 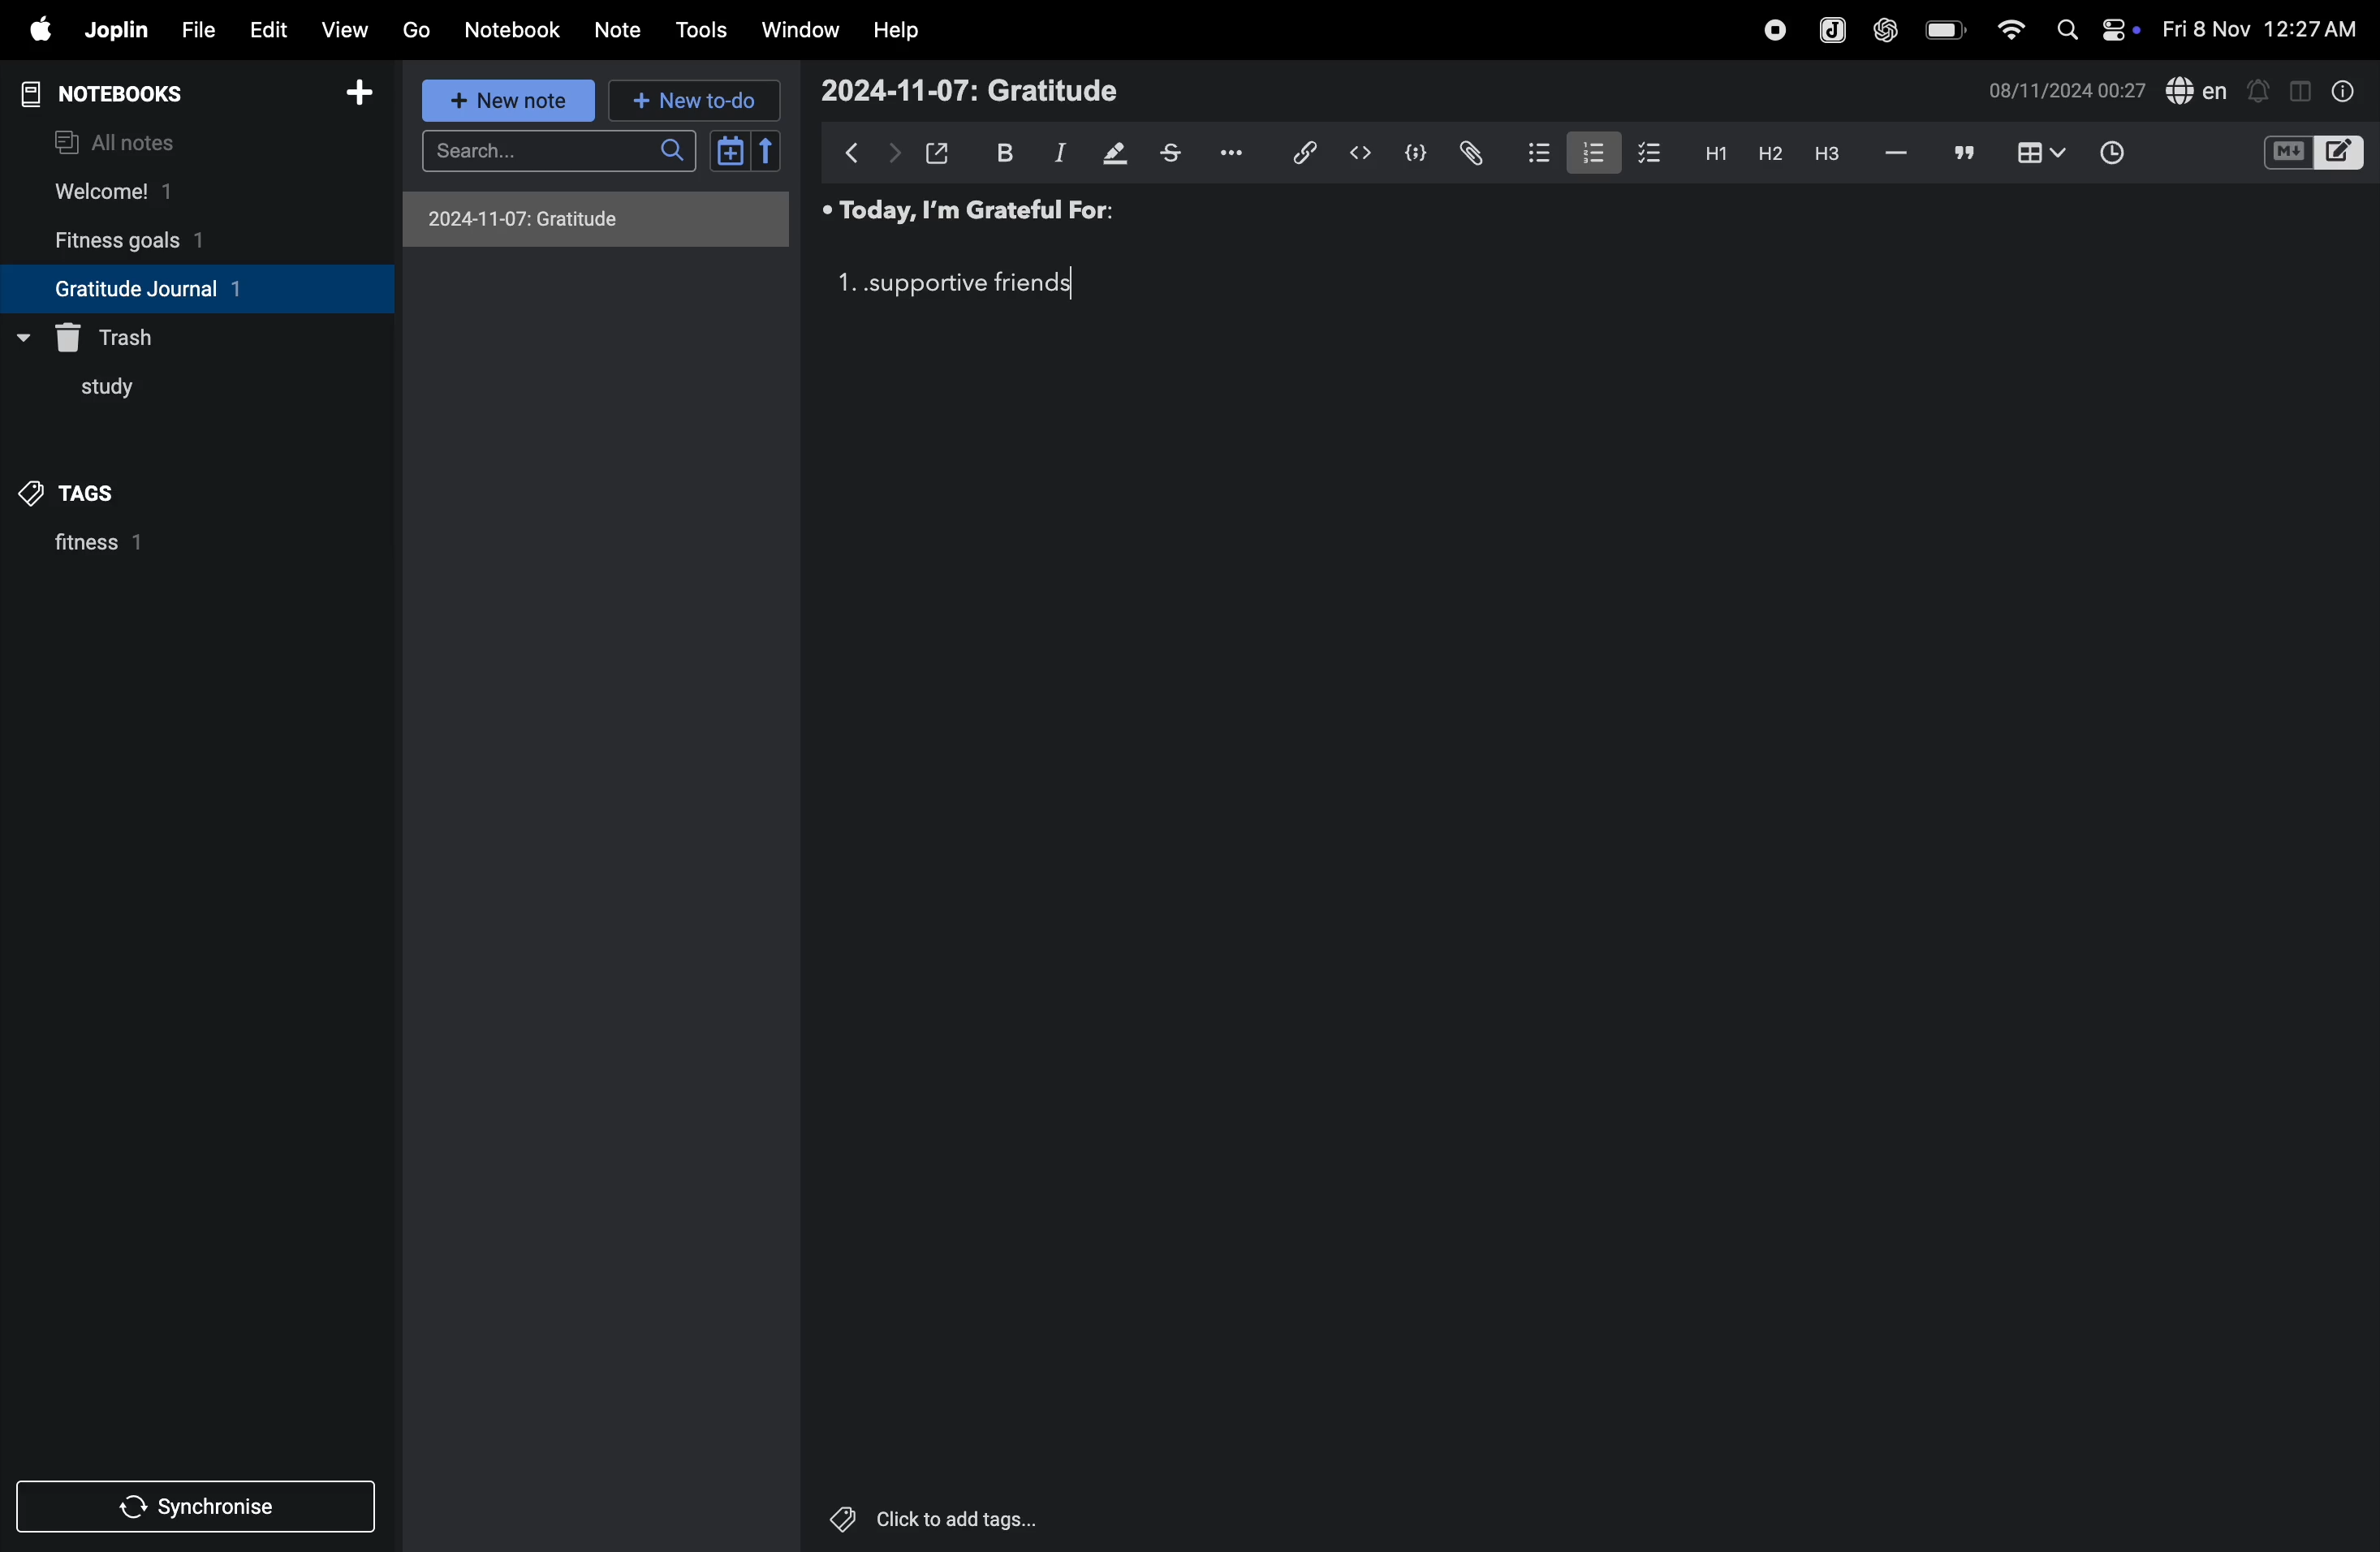 I want to click on info, so click(x=2345, y=93).